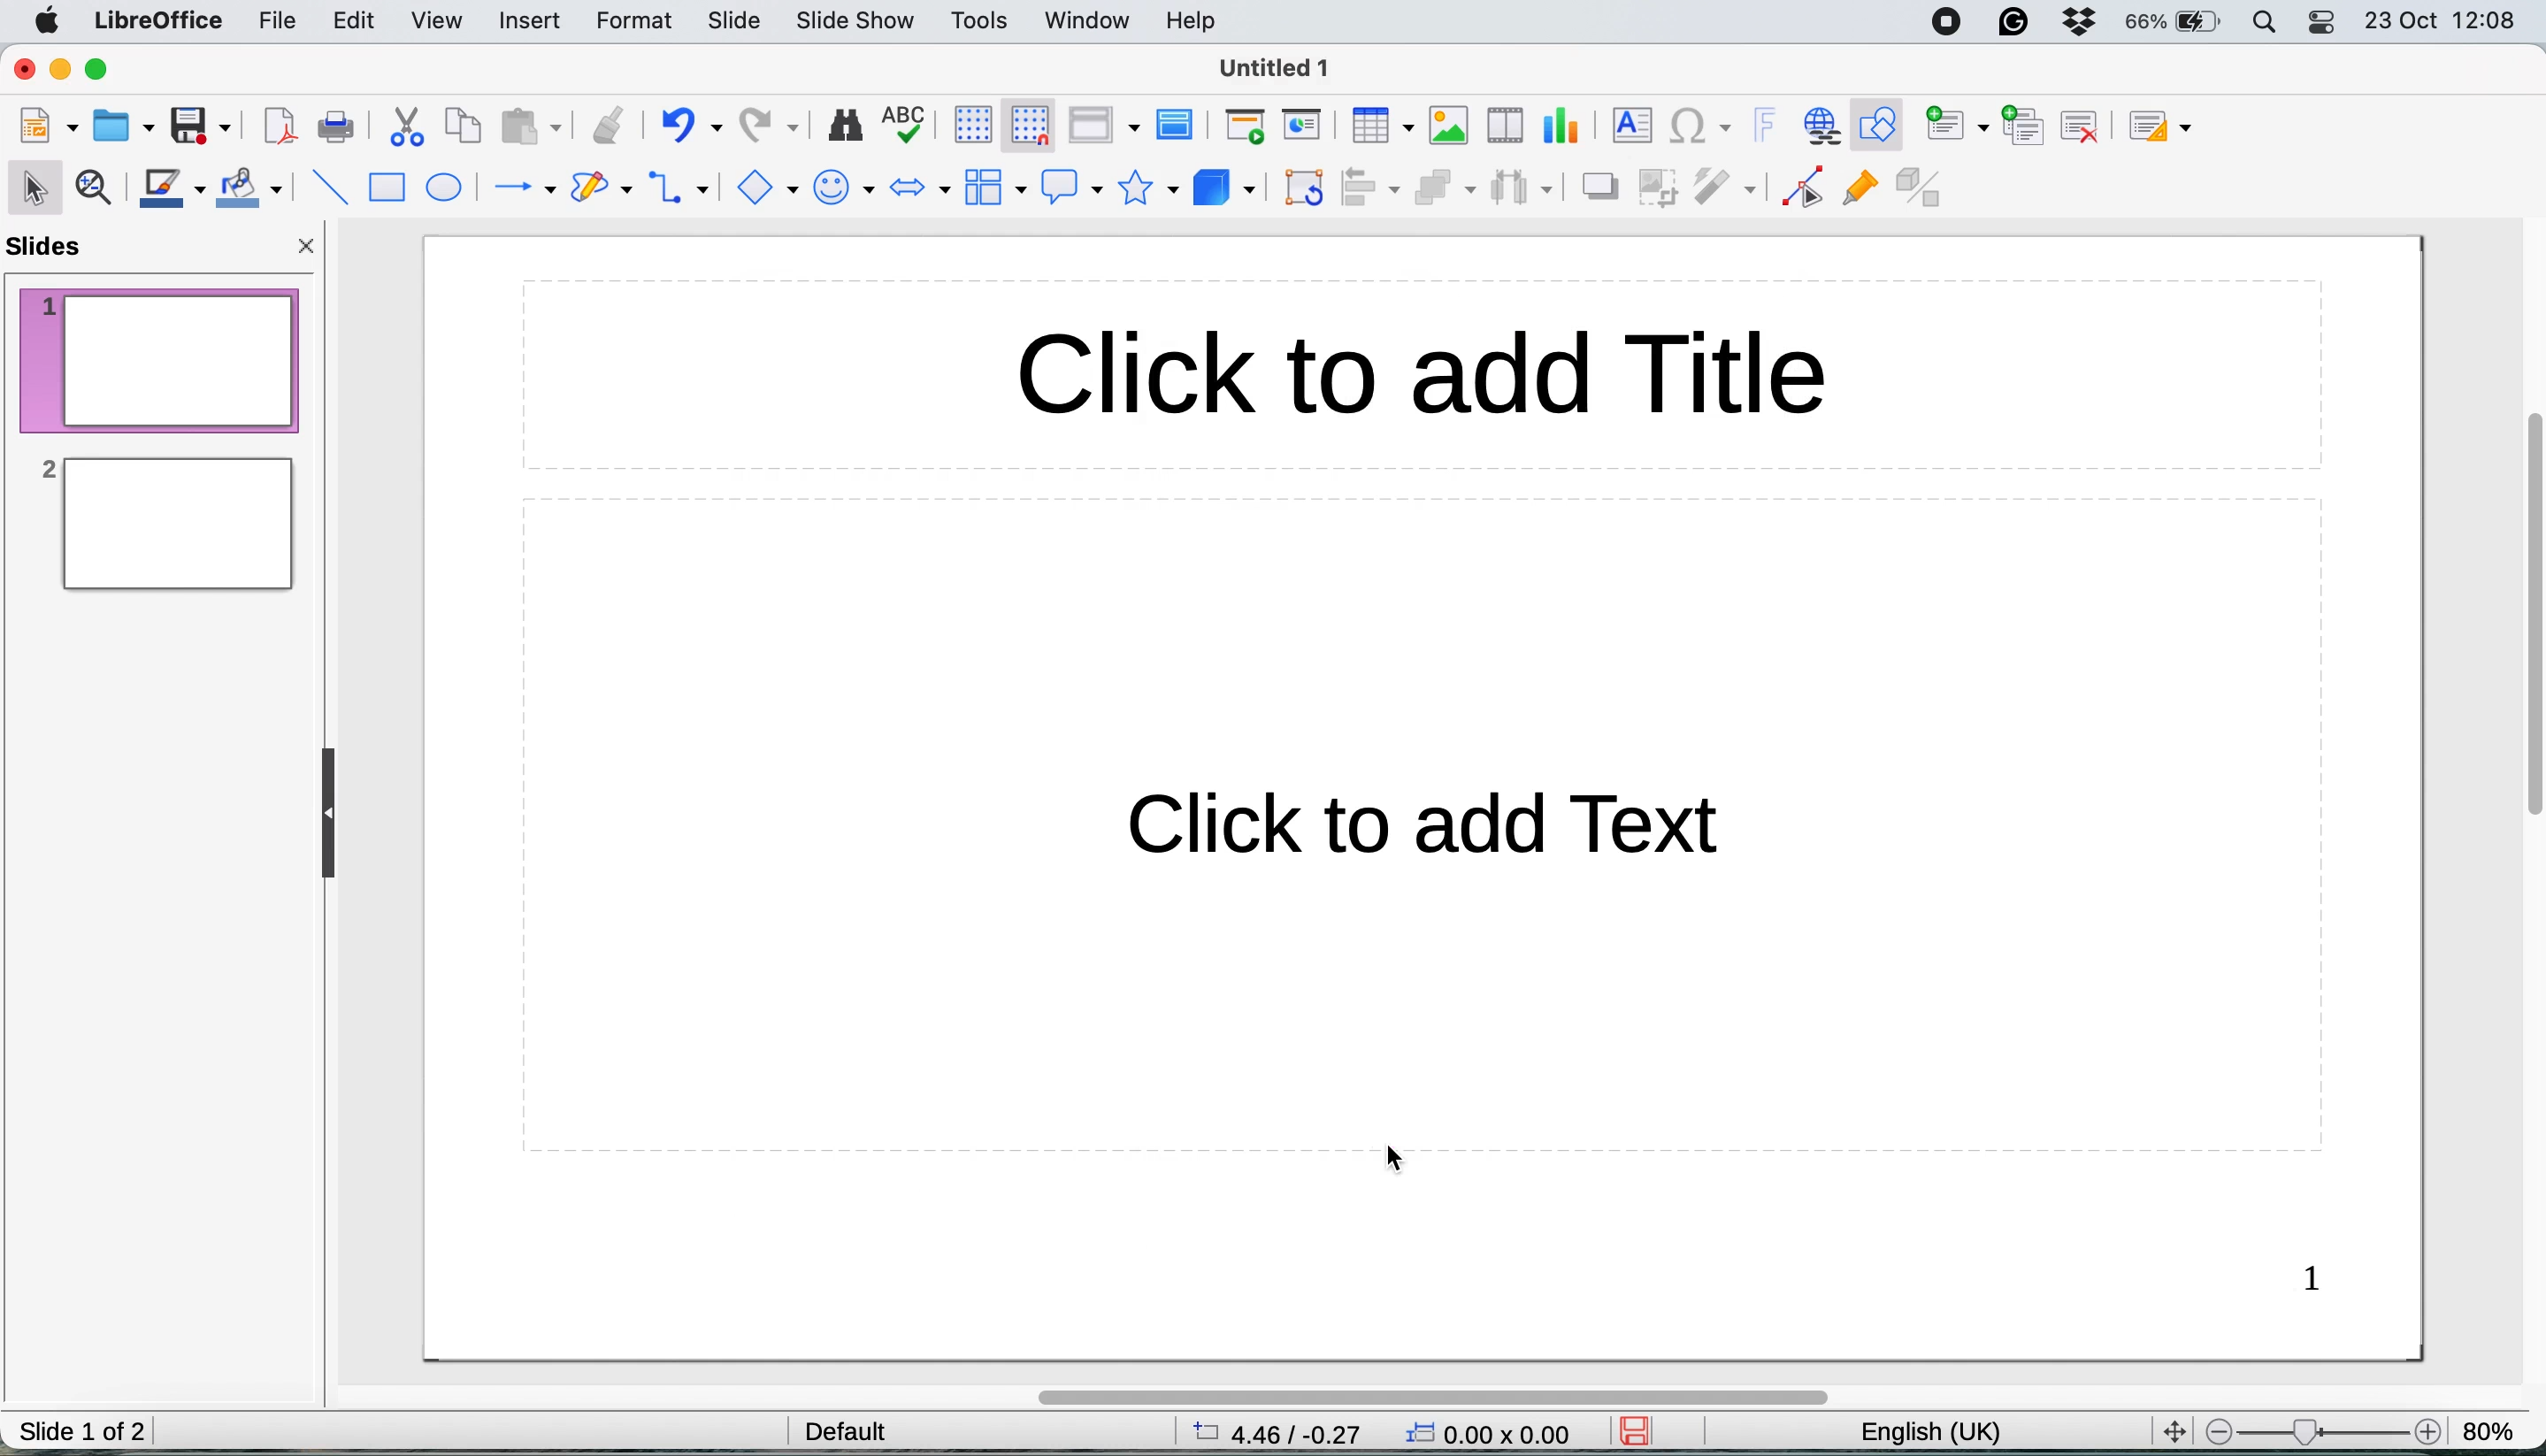 This screenshot has width=2546, height=1456. What do you see at coordinates (53, 248) in the screenshot?
I see `slides` at bounding box center [53, 248].